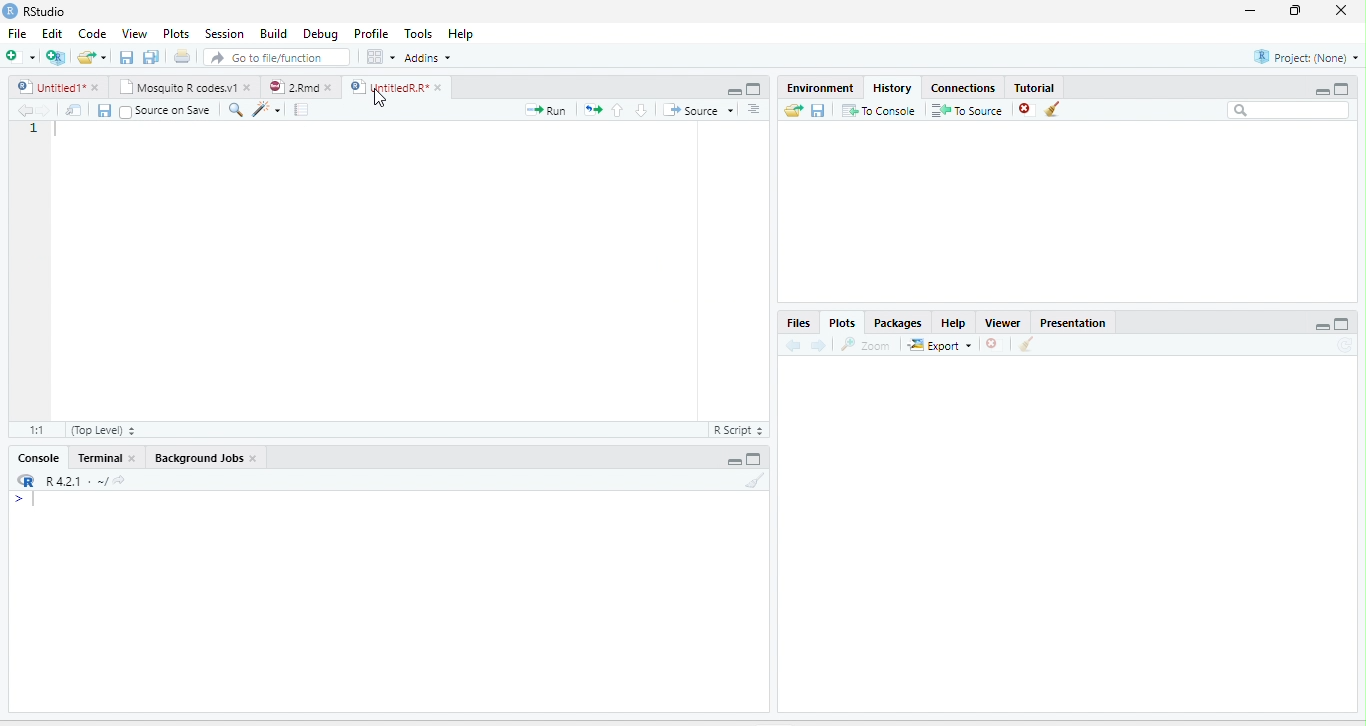  What do you see at coordinates (388, 87) in the screenshot?
I see `UntitledR.R*` at bounding box center [388, 87].